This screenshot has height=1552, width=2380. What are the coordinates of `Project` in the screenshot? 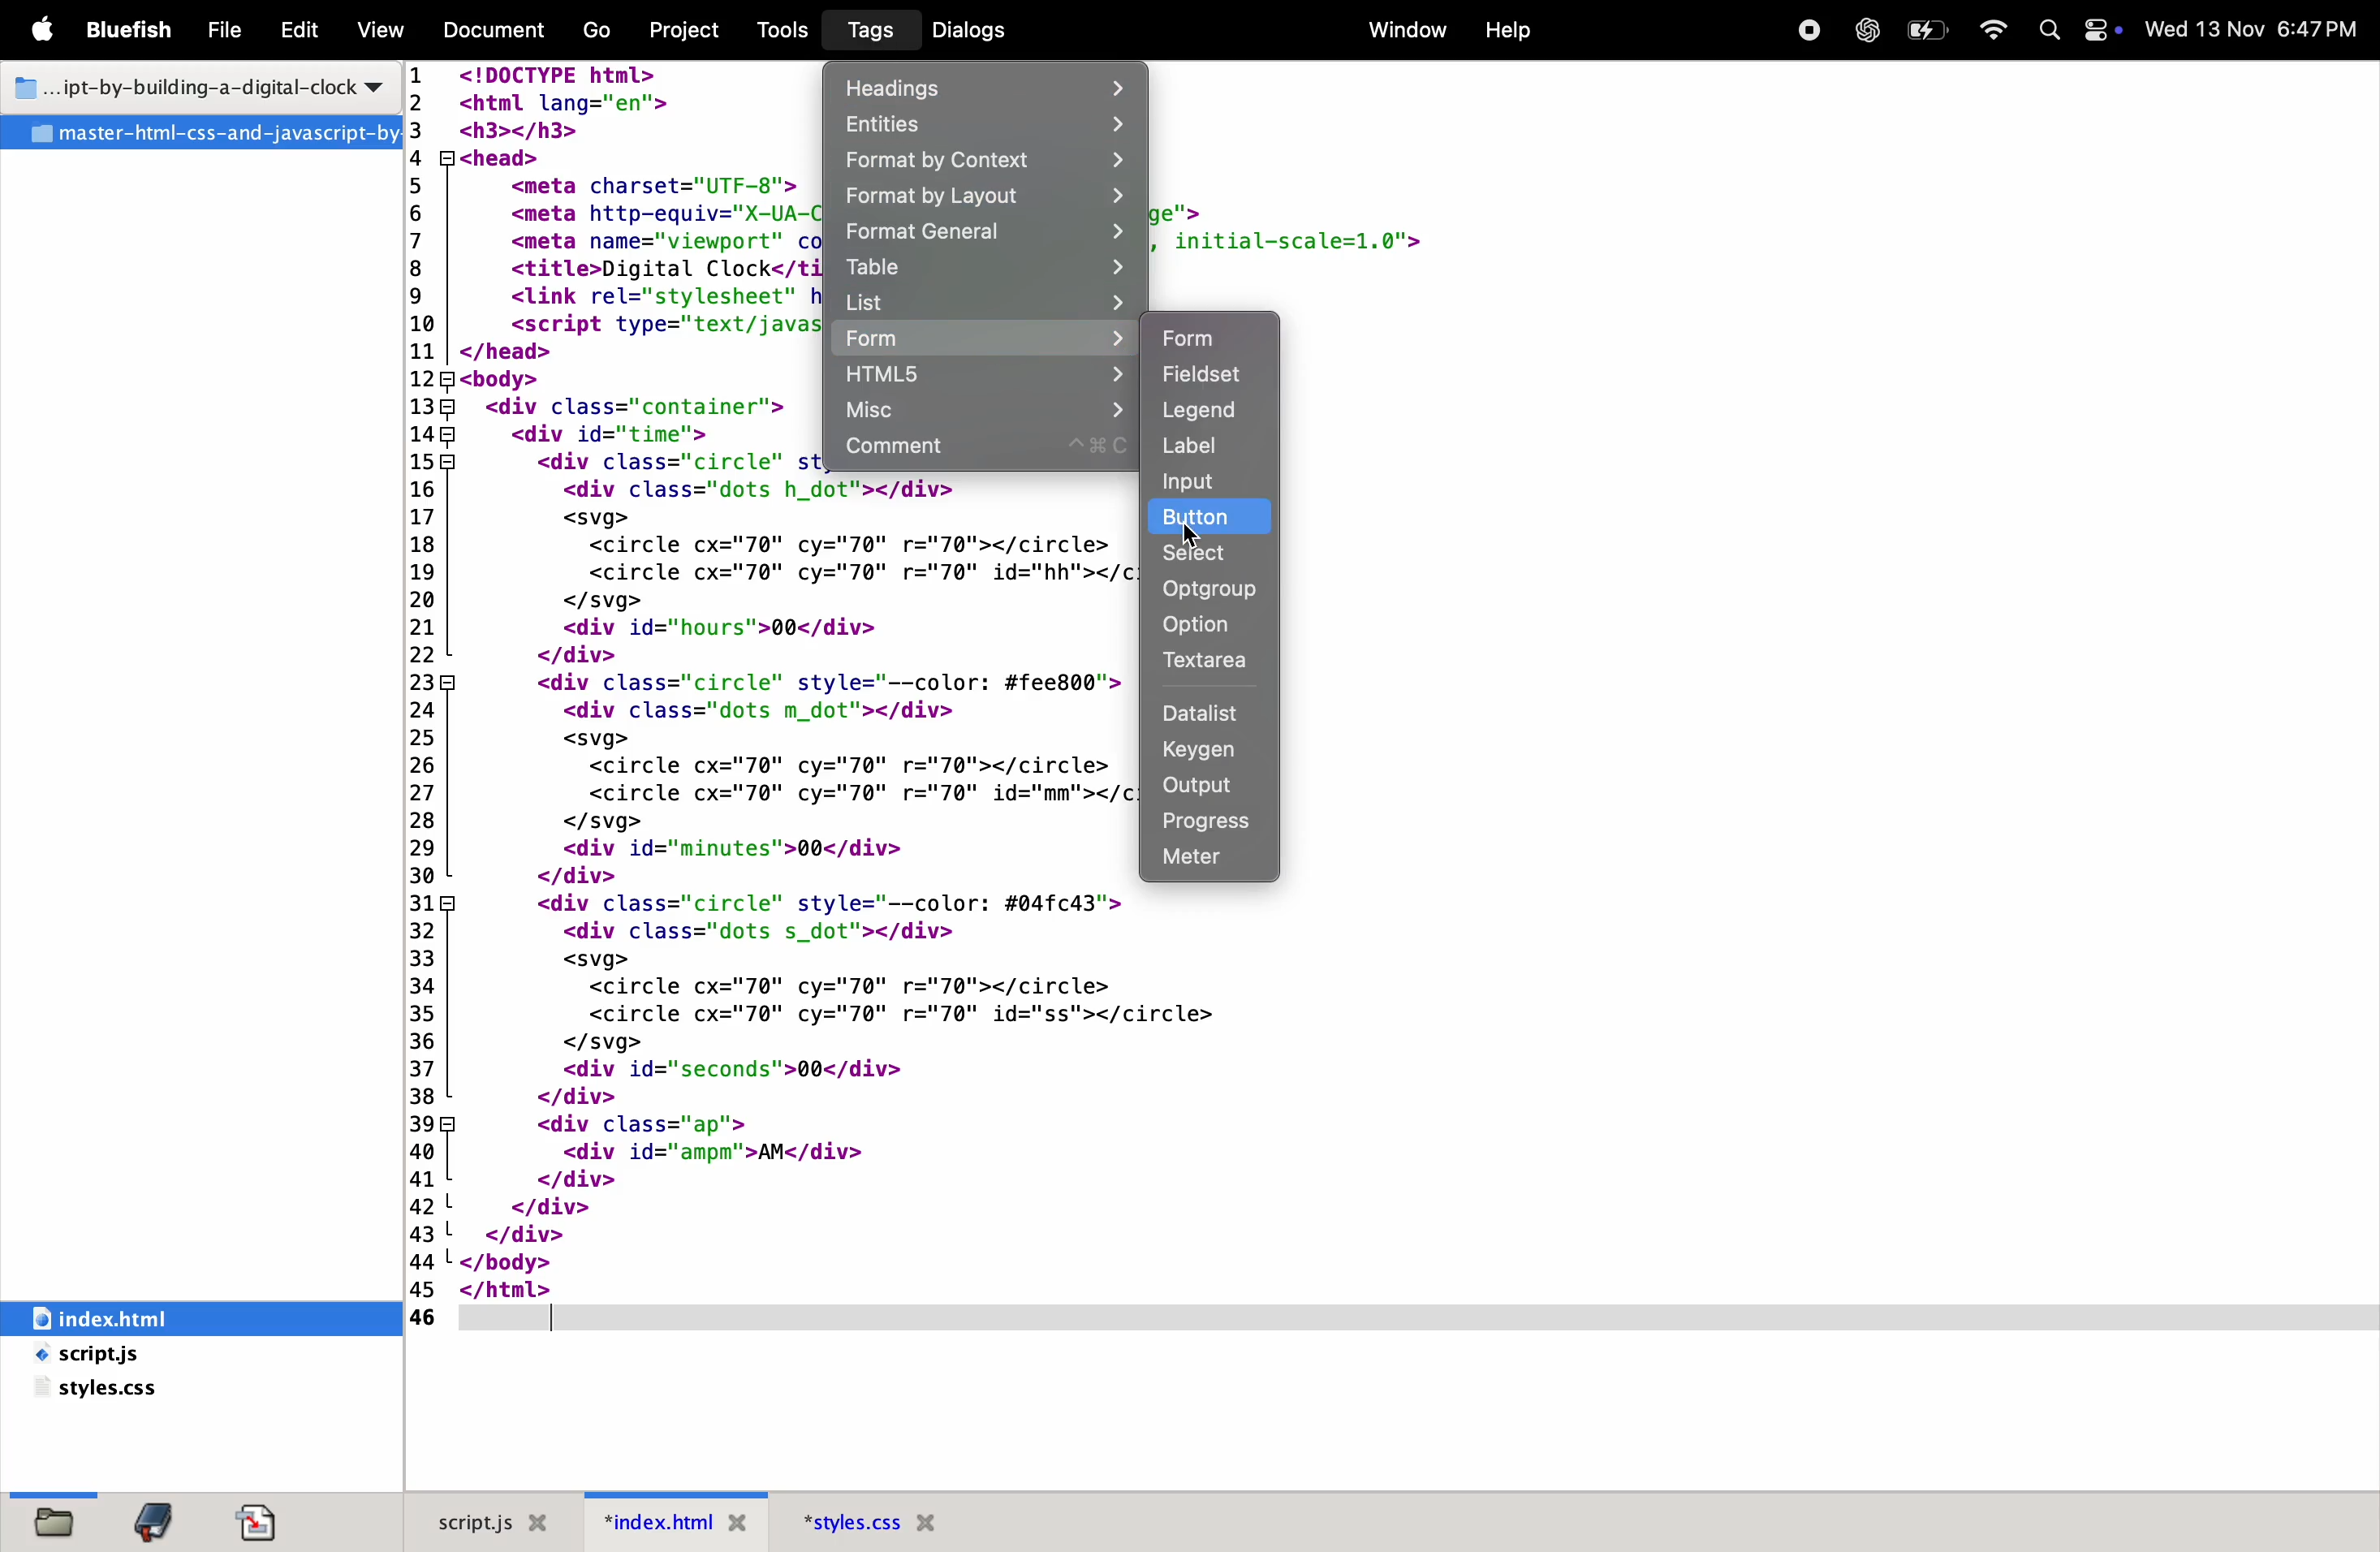 It's located at (680, 30).